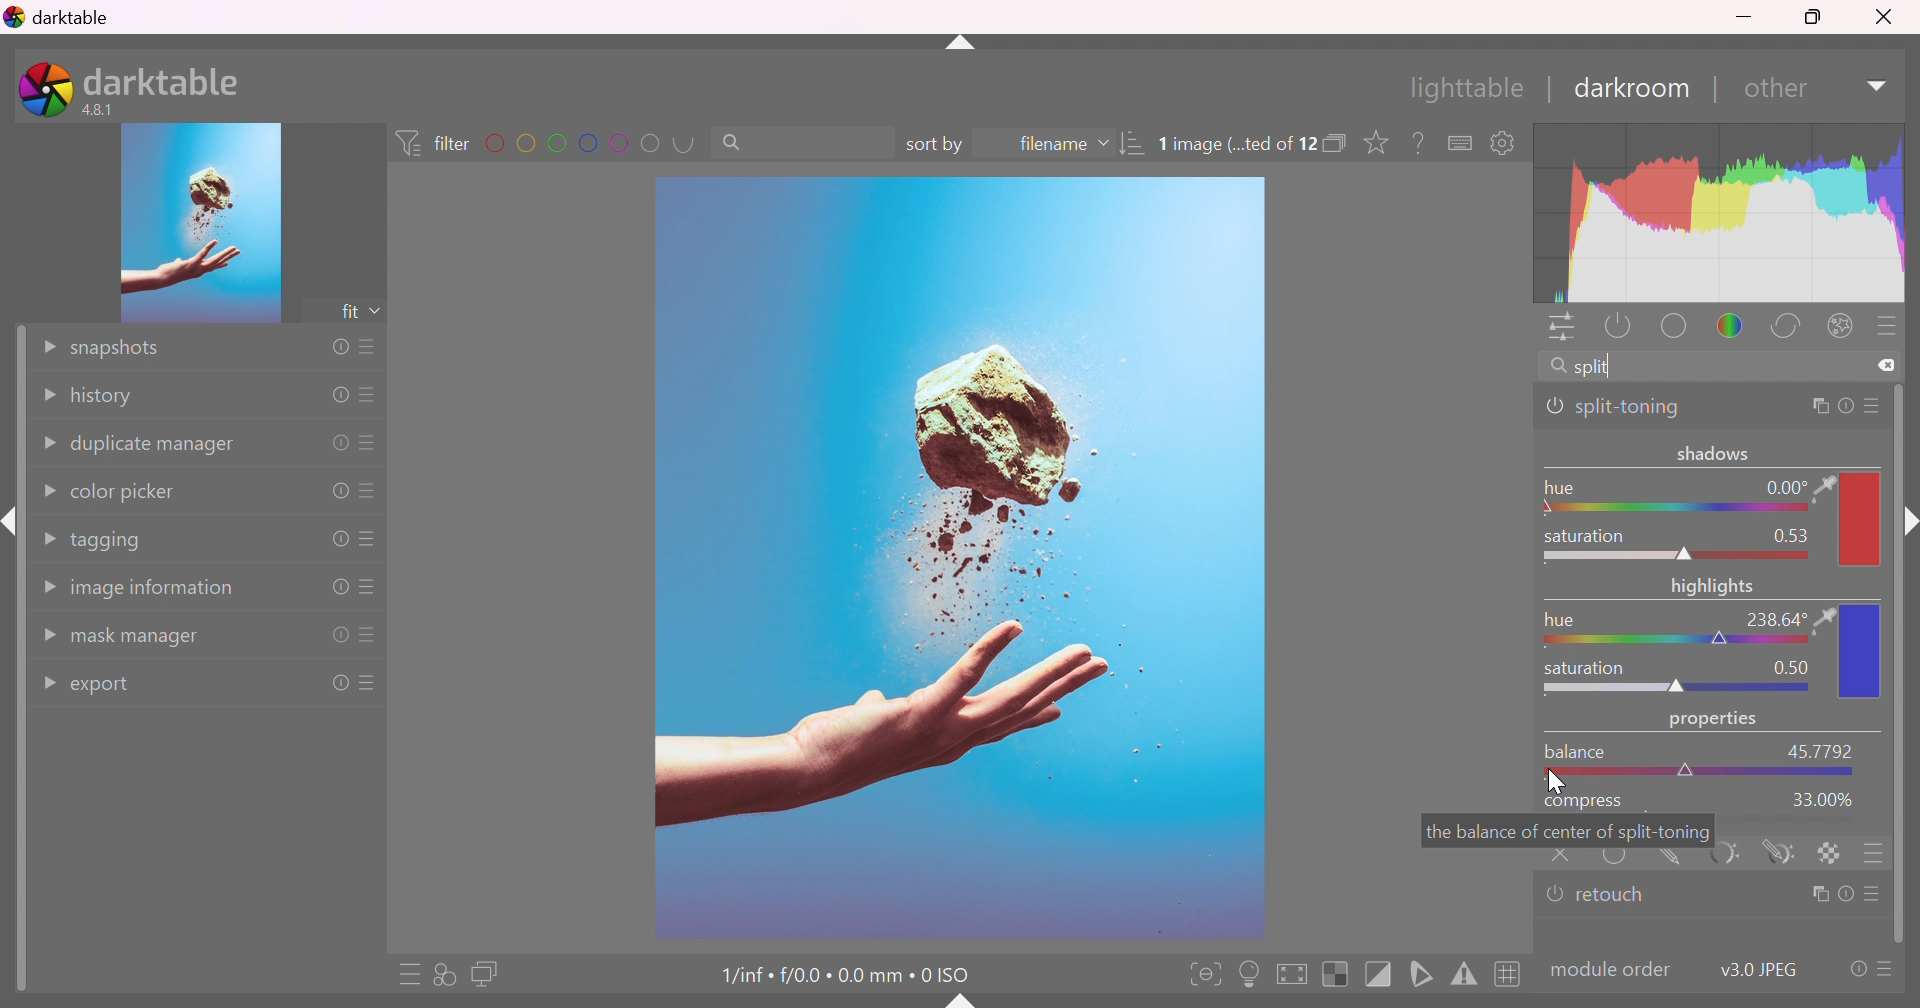  What do you see at coordinates (1574, 750) in the screenshot?
I see `balance` at bounding box center [1574, 750].